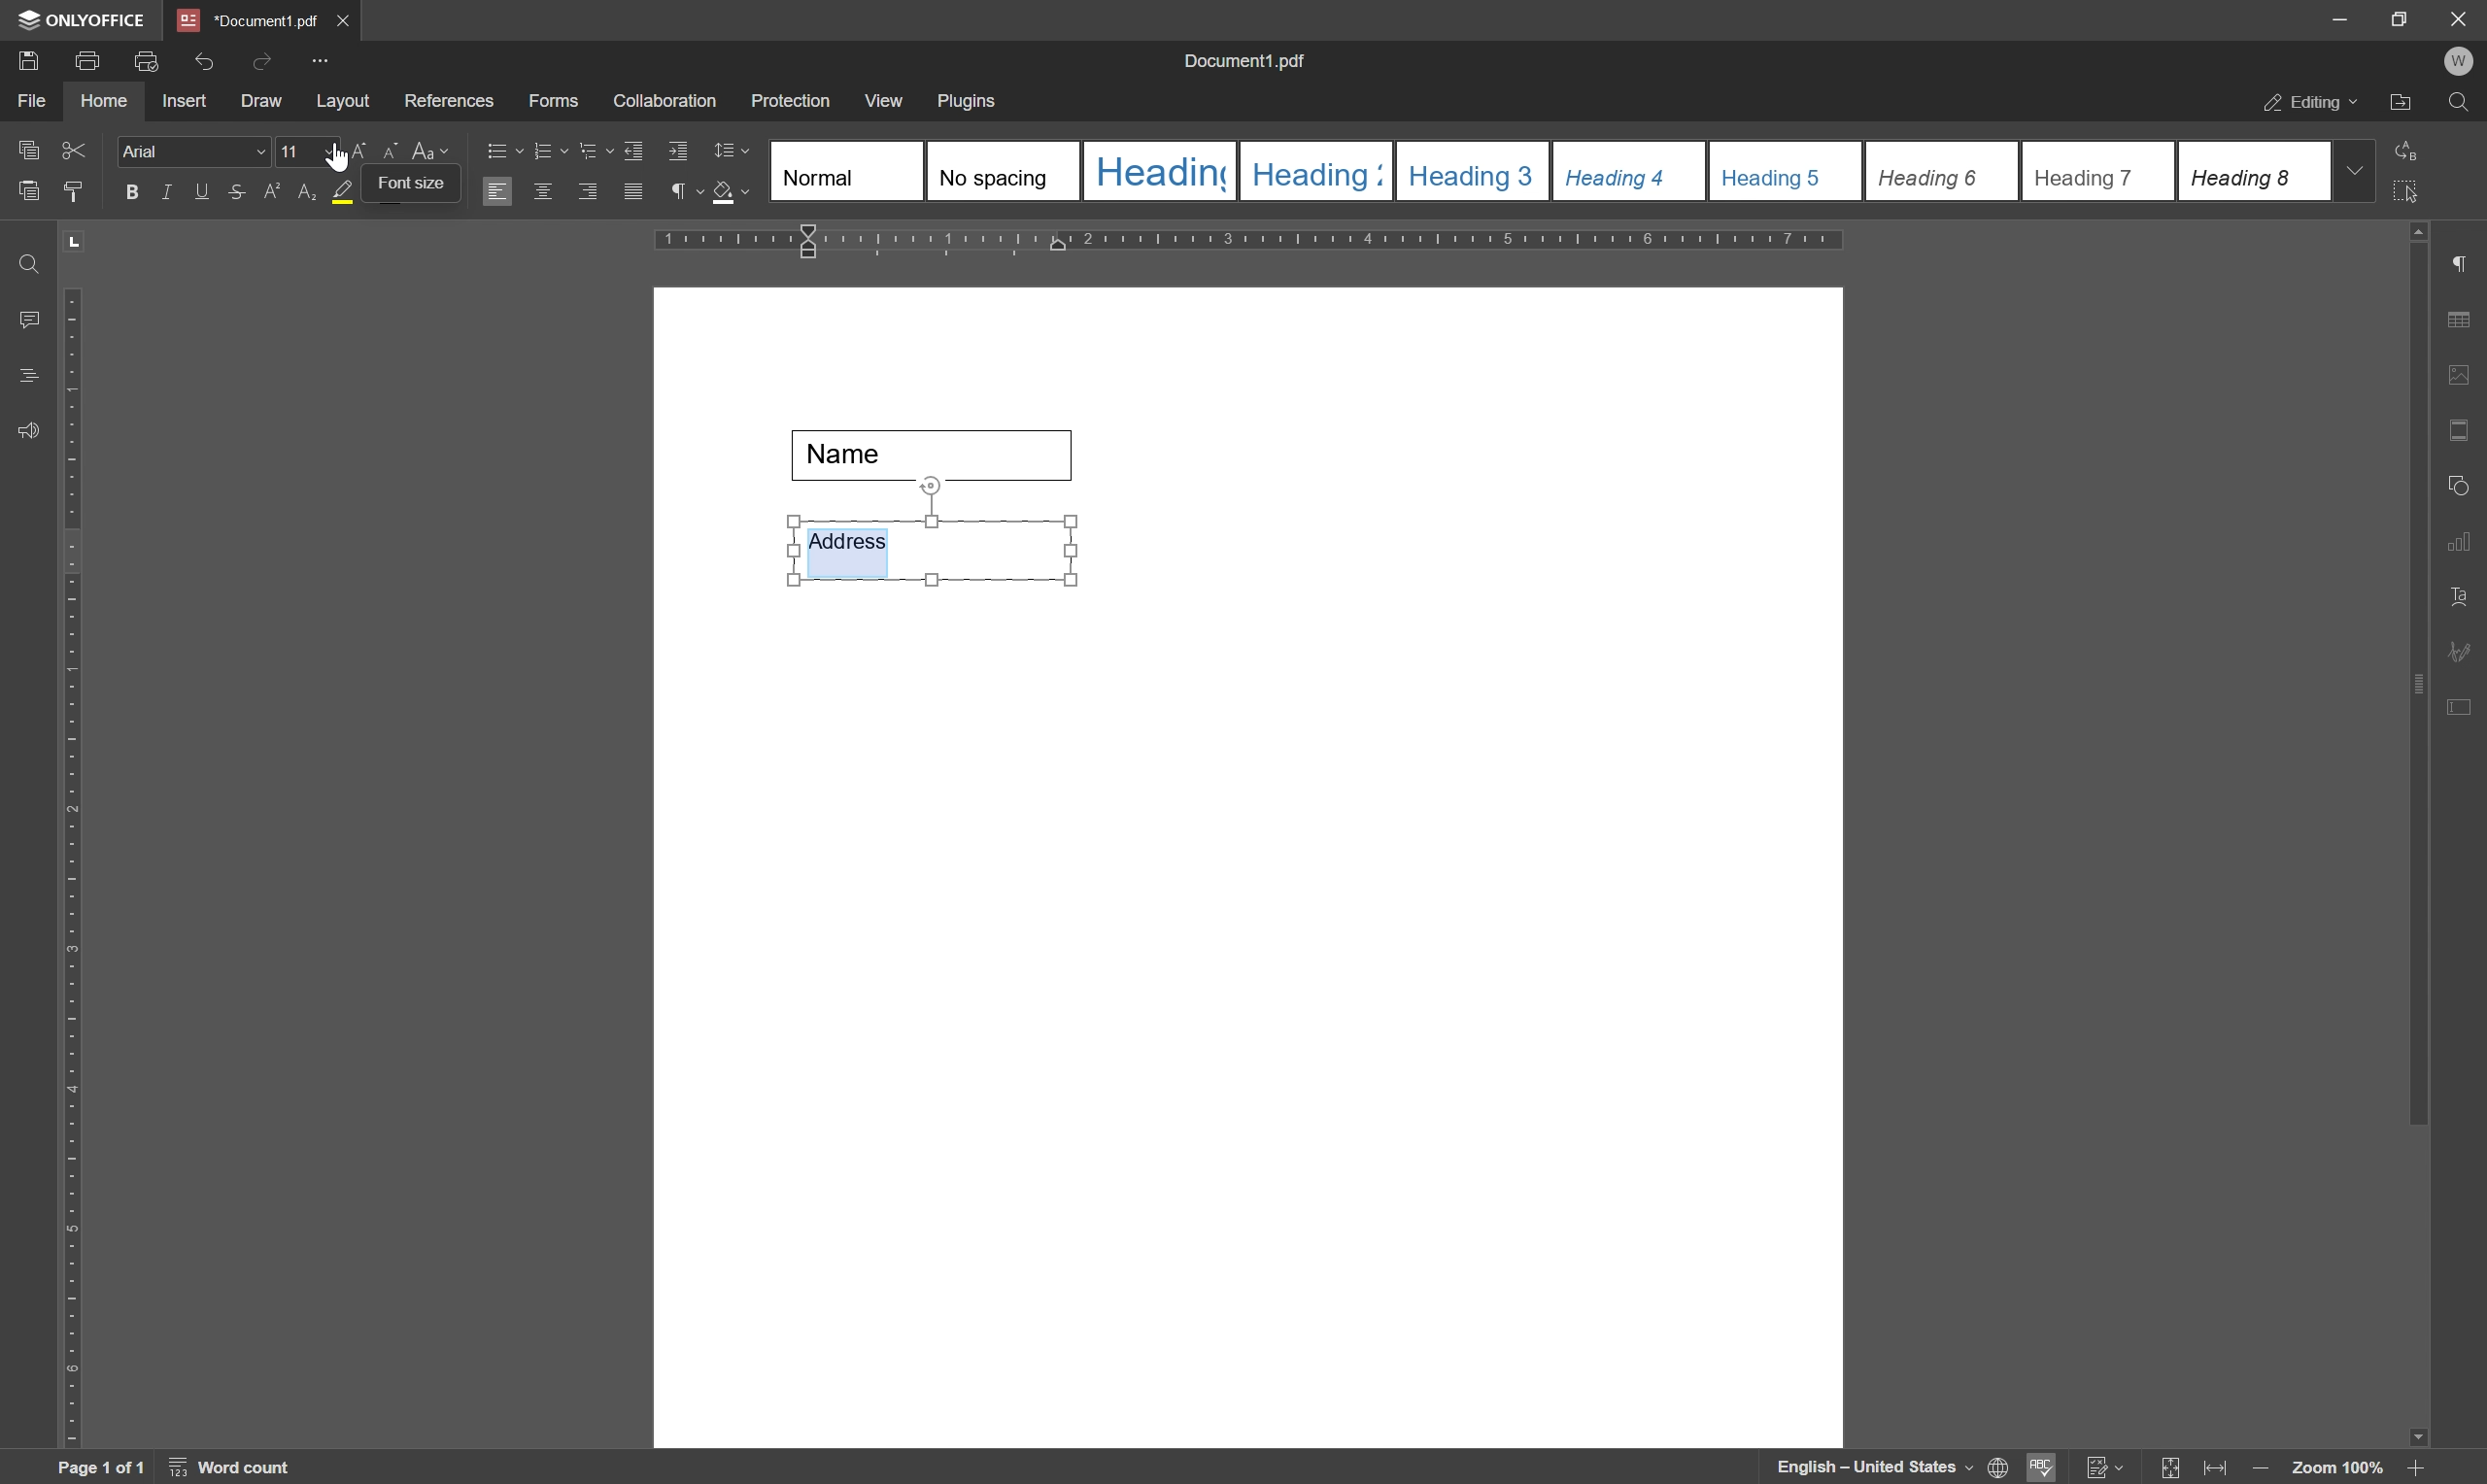  I want to click on editing, so click(2308, 104).